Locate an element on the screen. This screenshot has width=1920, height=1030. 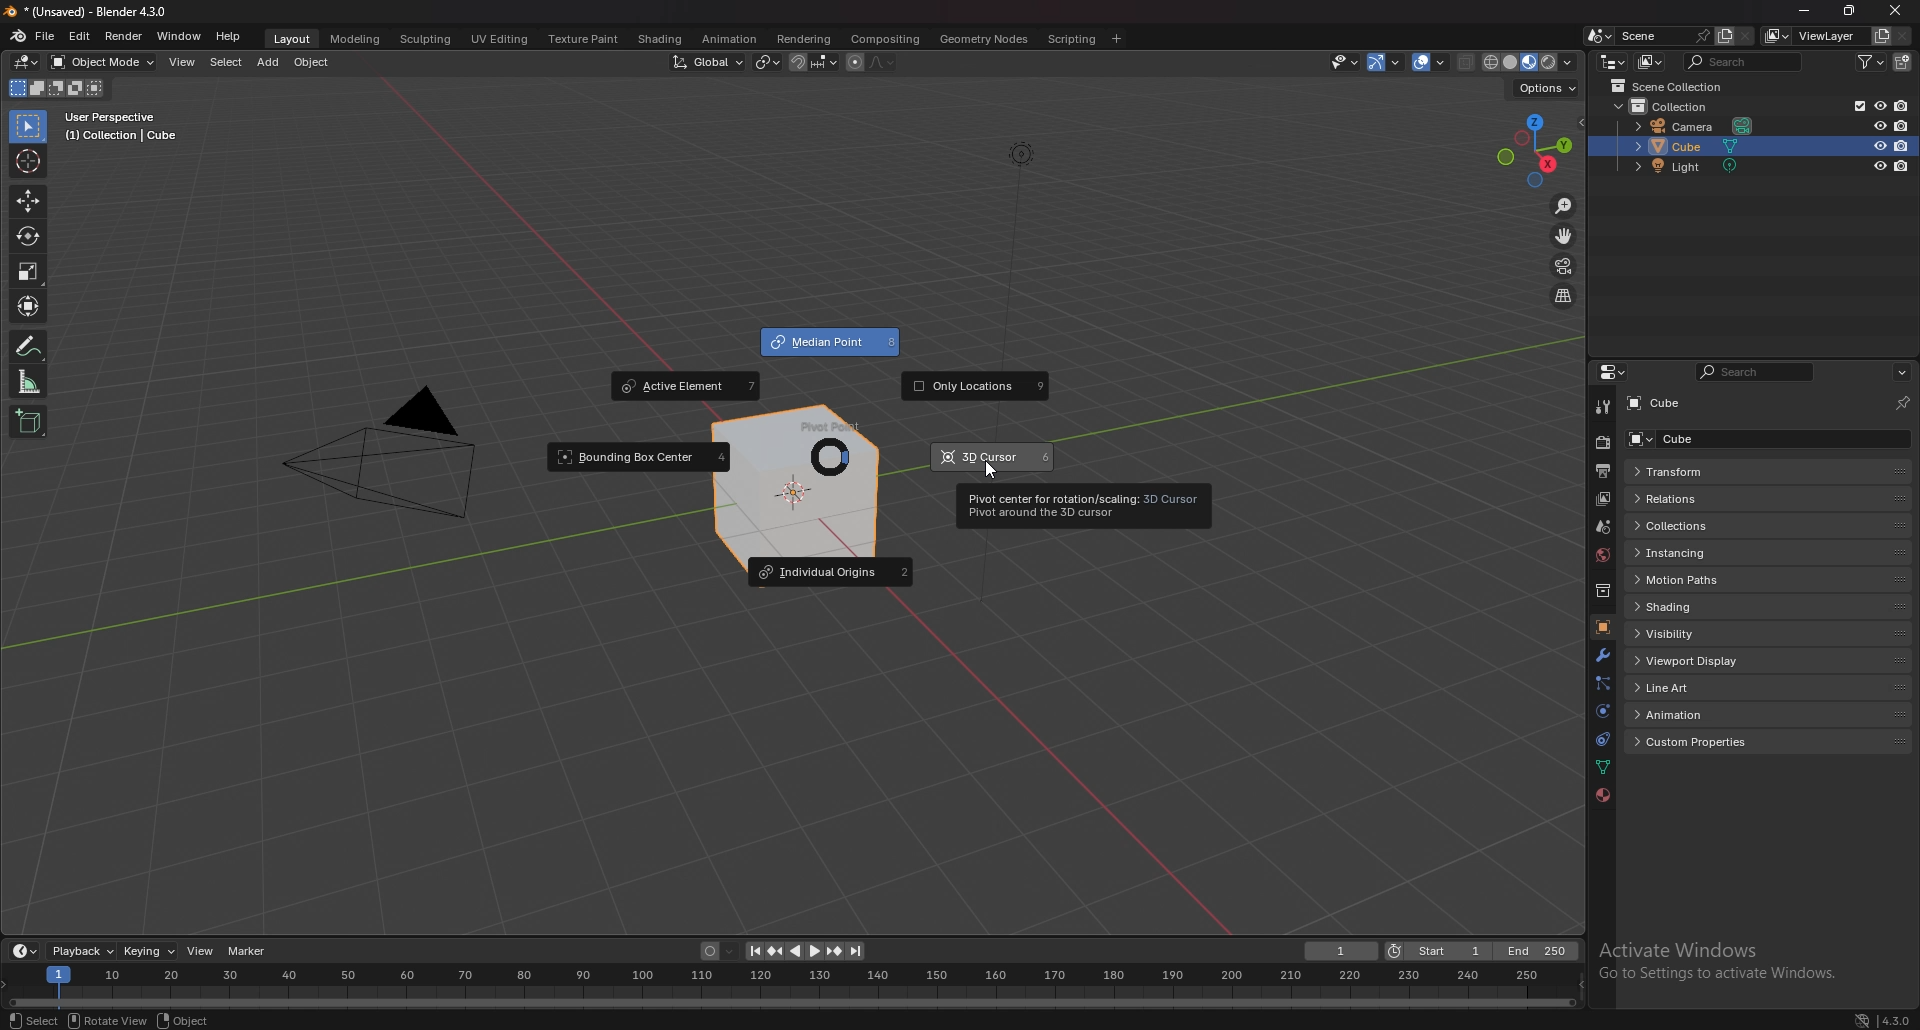
search is located at coordinates (1739, 62).